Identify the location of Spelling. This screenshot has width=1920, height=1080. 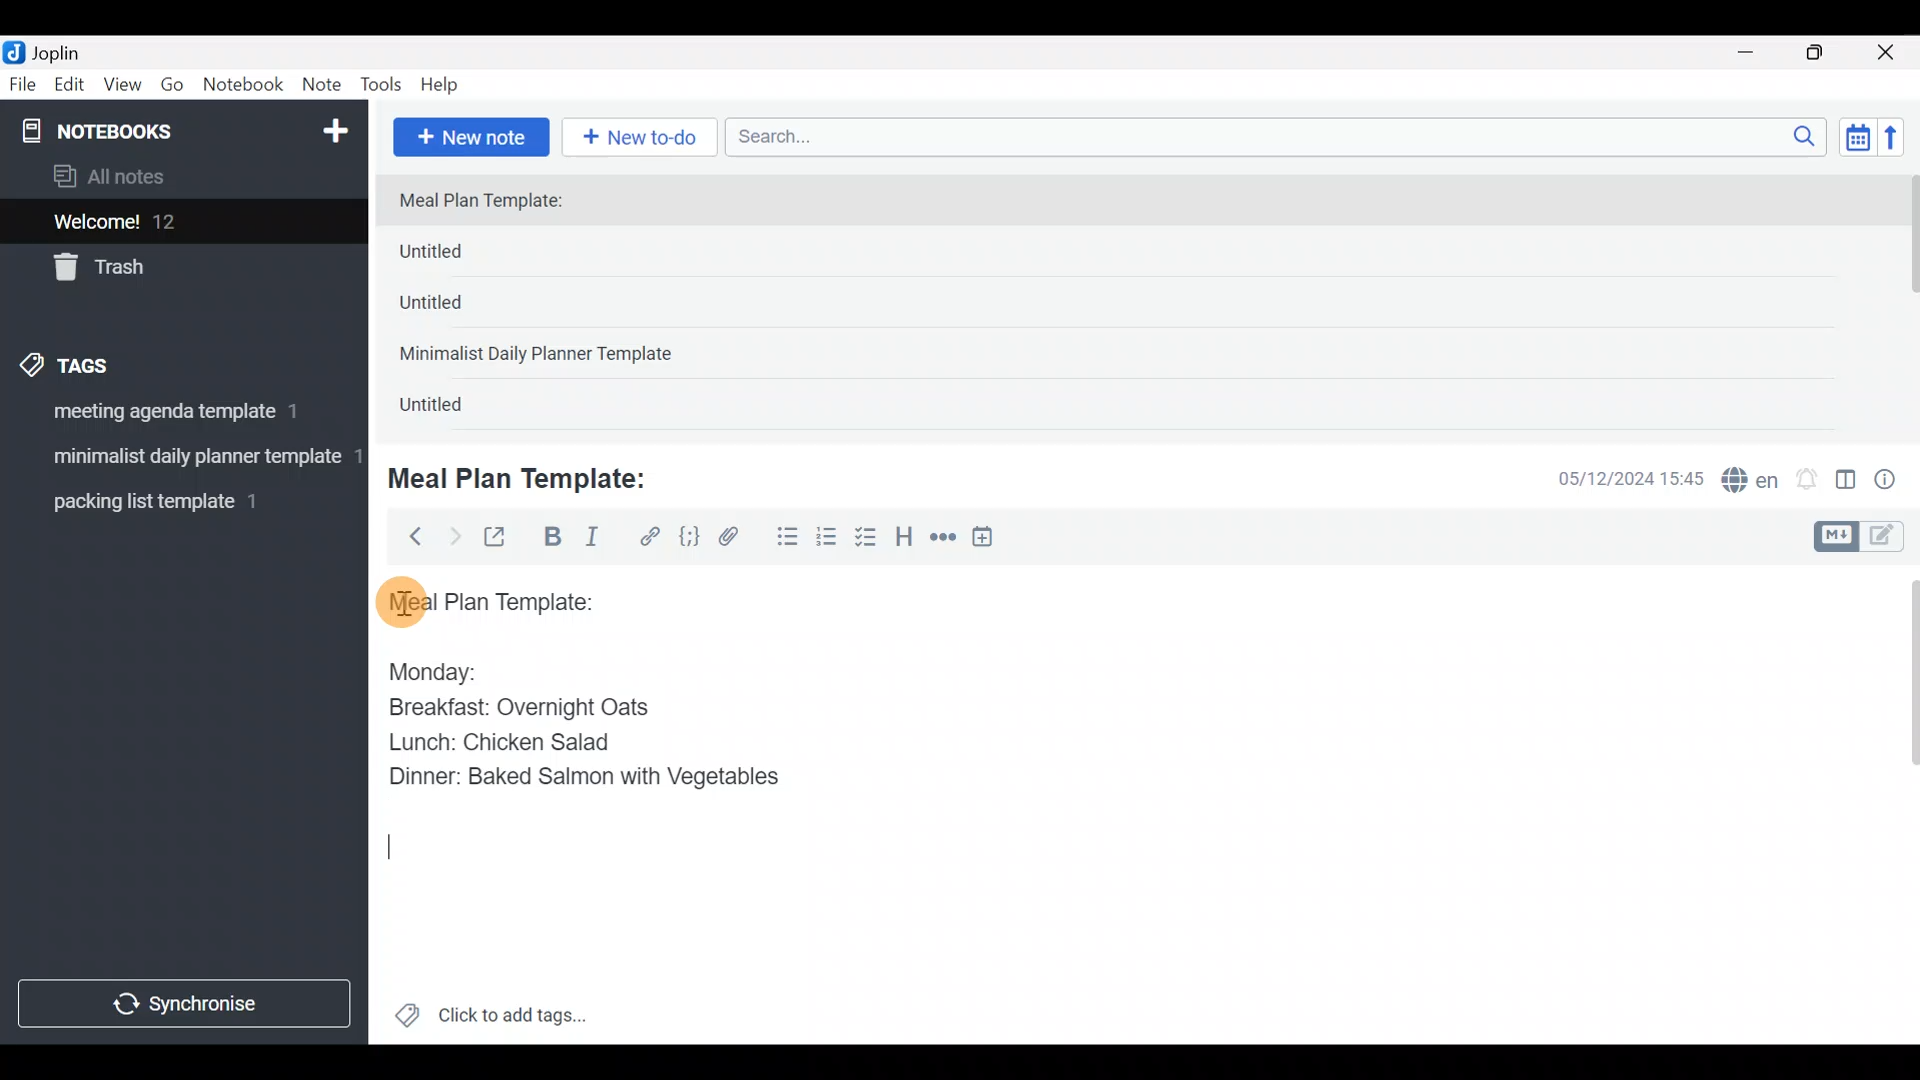
(1751, 482).